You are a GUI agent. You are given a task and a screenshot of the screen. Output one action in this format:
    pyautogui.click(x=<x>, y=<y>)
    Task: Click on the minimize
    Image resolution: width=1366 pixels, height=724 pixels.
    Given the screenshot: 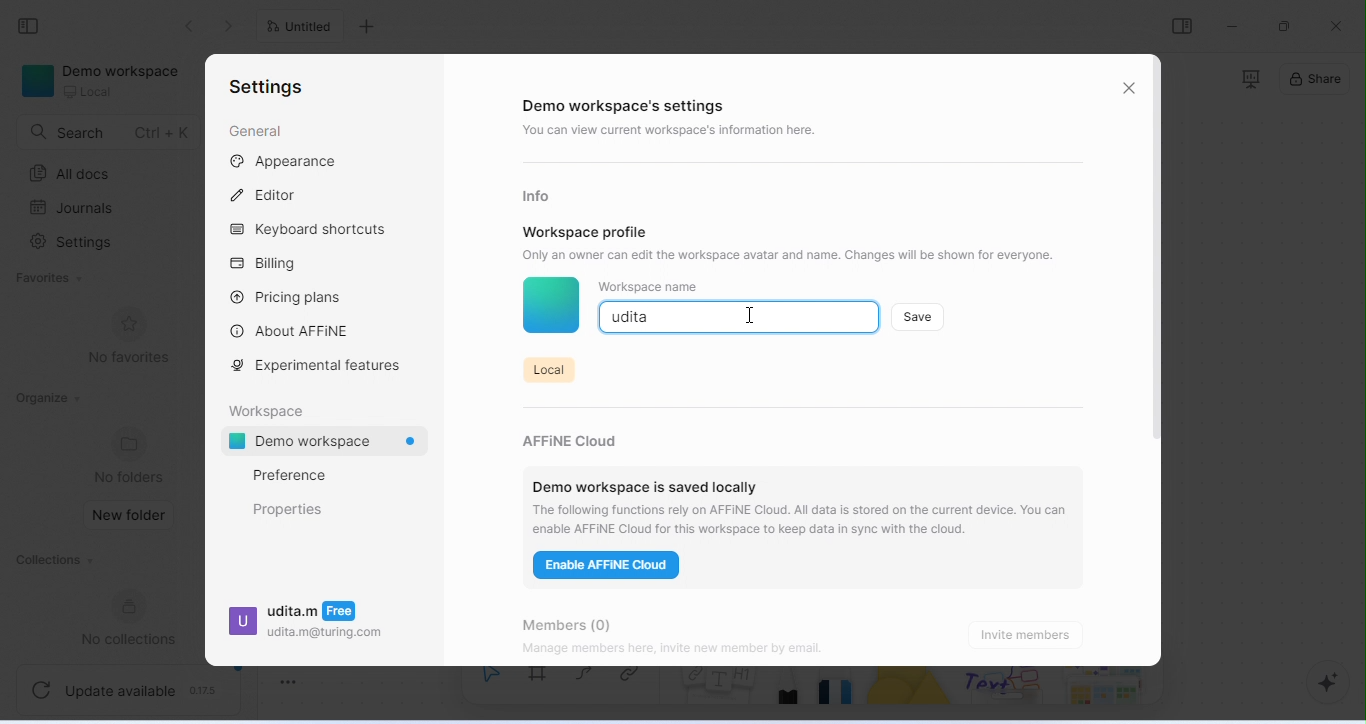 What is the action you would take?
    pyautogui.click(x=1233, y=25)
    